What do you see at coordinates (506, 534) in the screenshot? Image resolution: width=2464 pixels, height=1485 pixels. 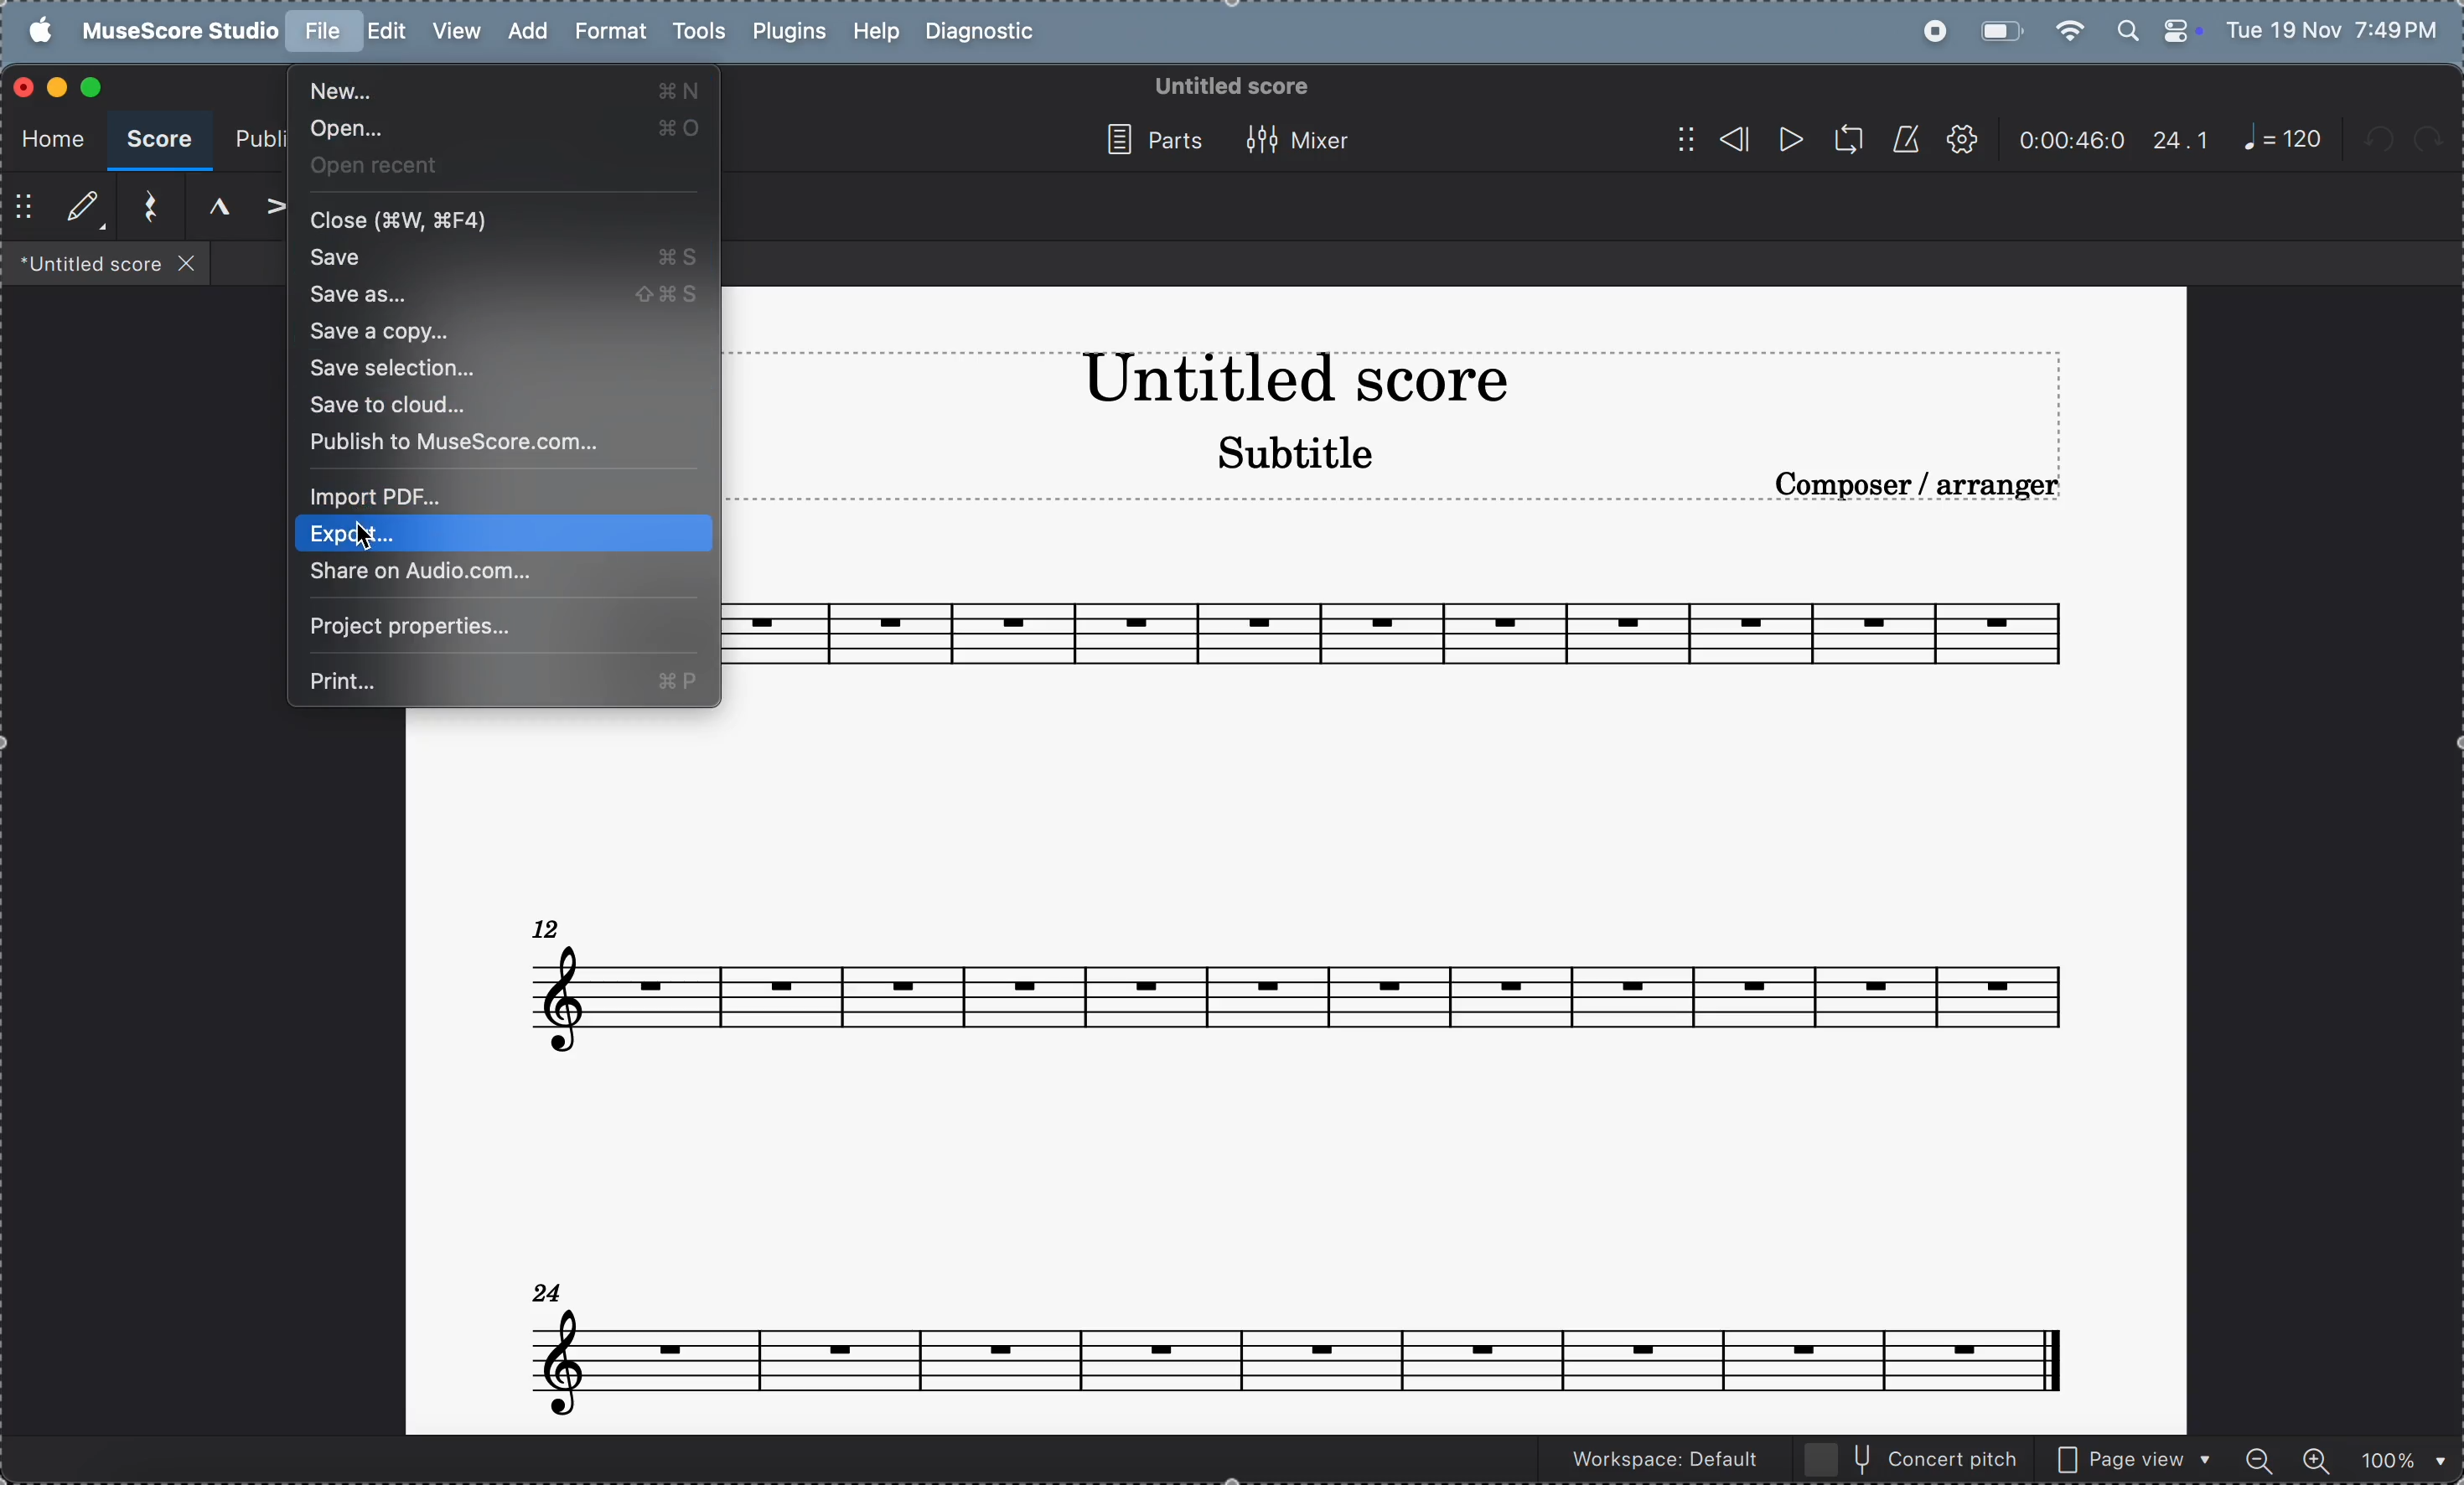 I see `export` at bounding box center [506, 534].